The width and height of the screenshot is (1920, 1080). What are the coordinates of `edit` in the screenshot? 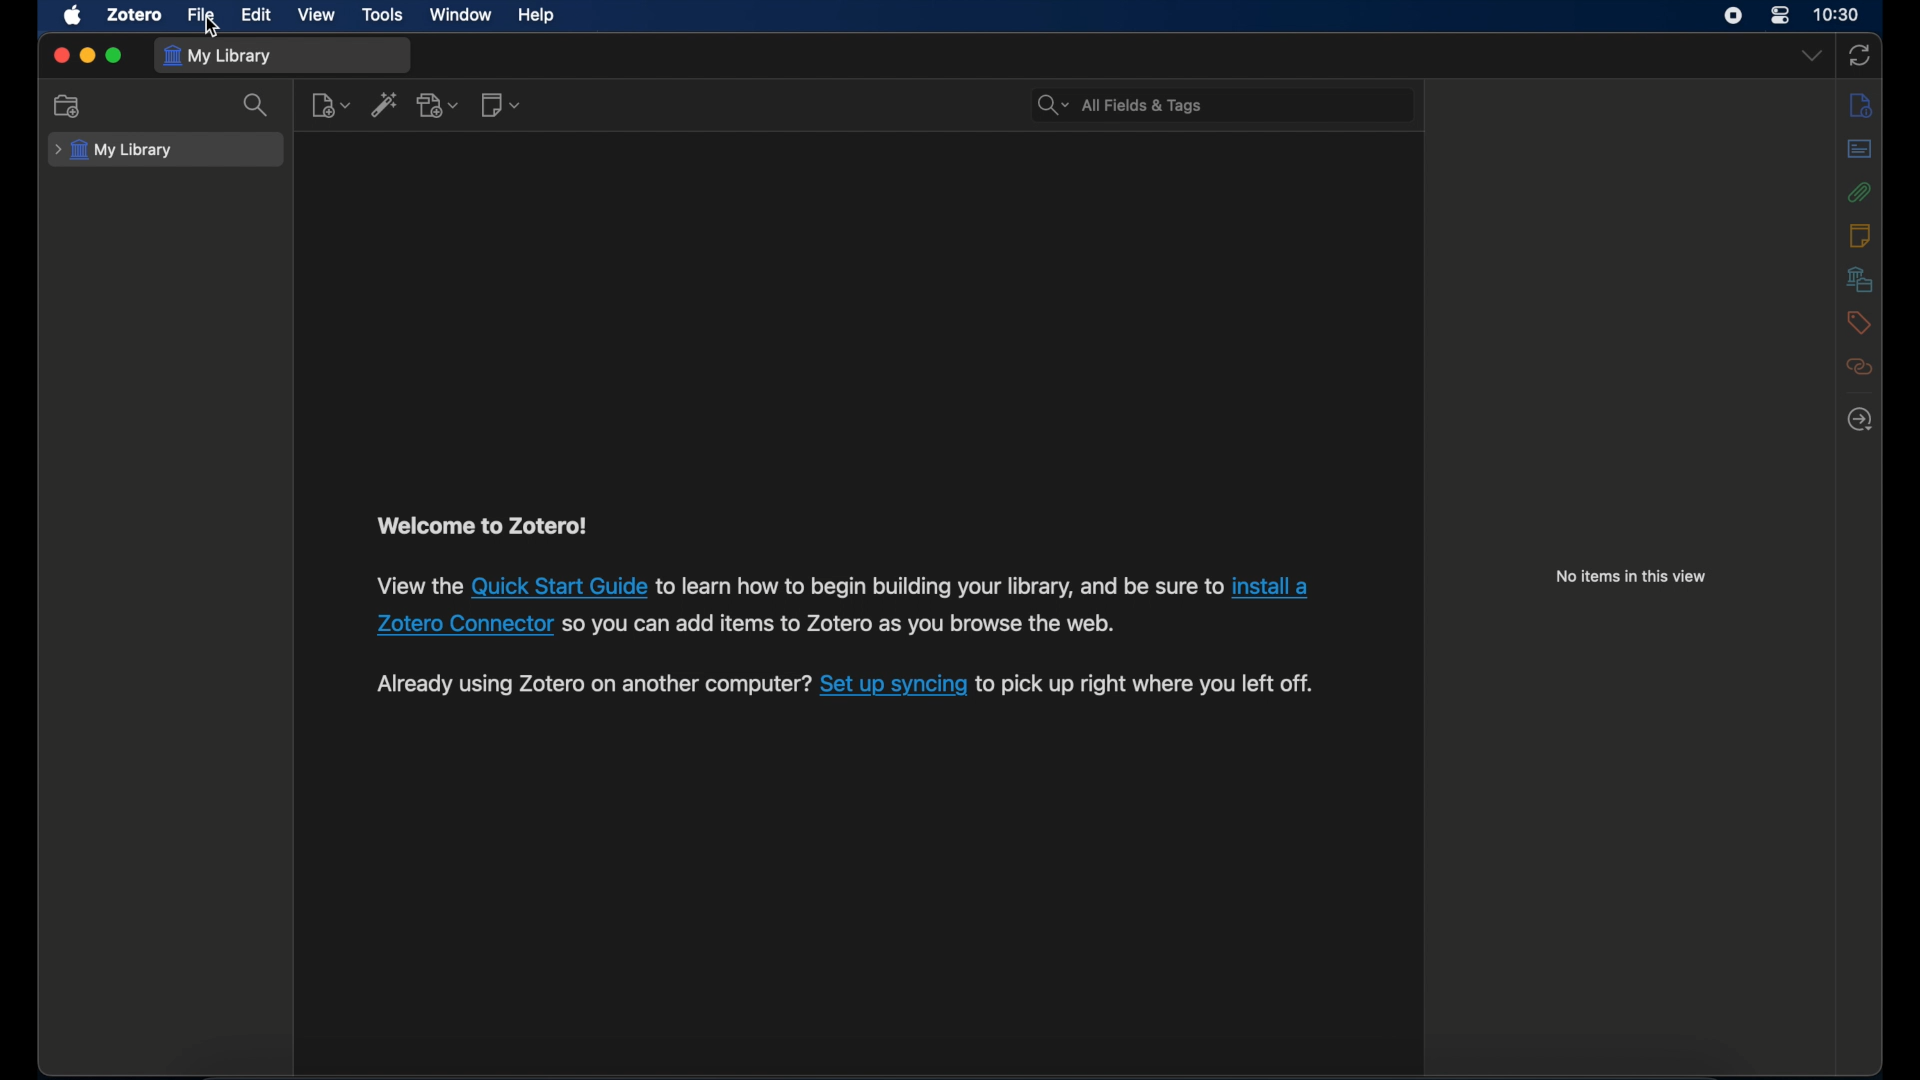 It's located at (259, 14).